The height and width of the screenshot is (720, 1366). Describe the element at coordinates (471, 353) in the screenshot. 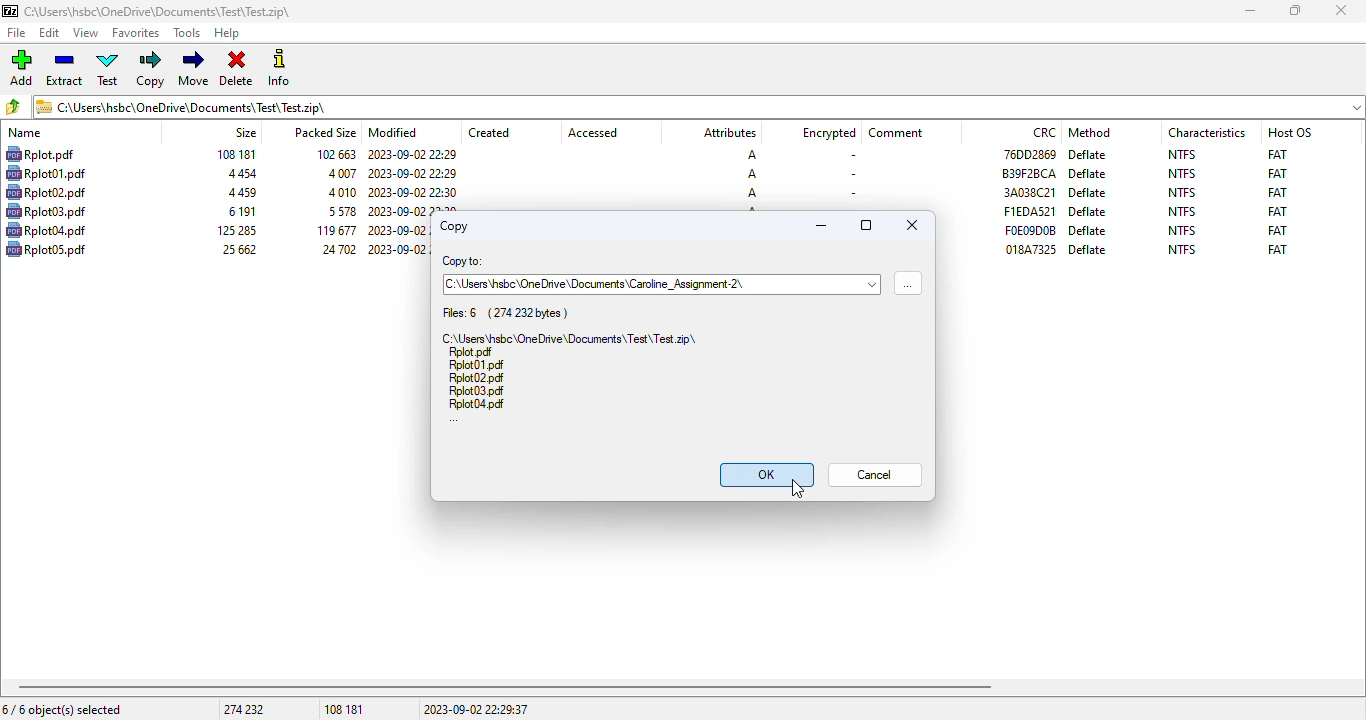

I see `file` at that location.